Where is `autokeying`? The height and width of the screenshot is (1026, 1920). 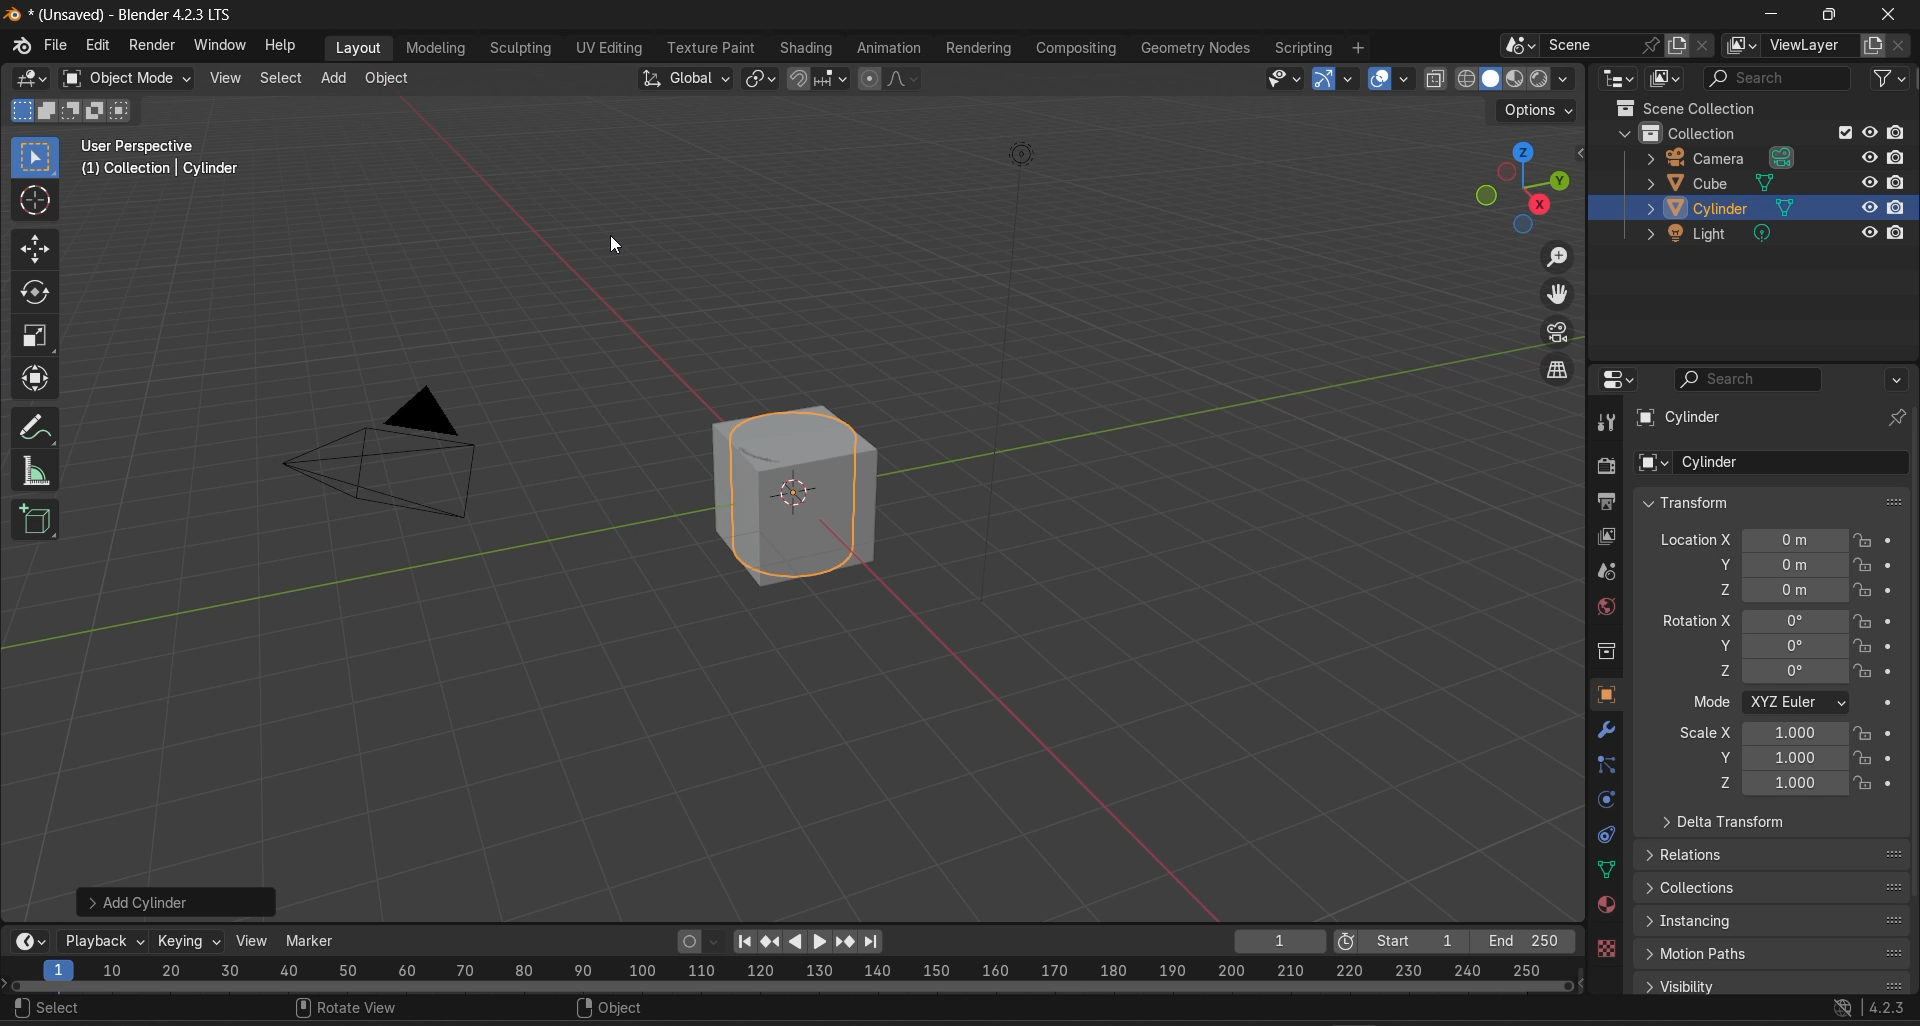
autokeying is located at coordinates (690, 942).